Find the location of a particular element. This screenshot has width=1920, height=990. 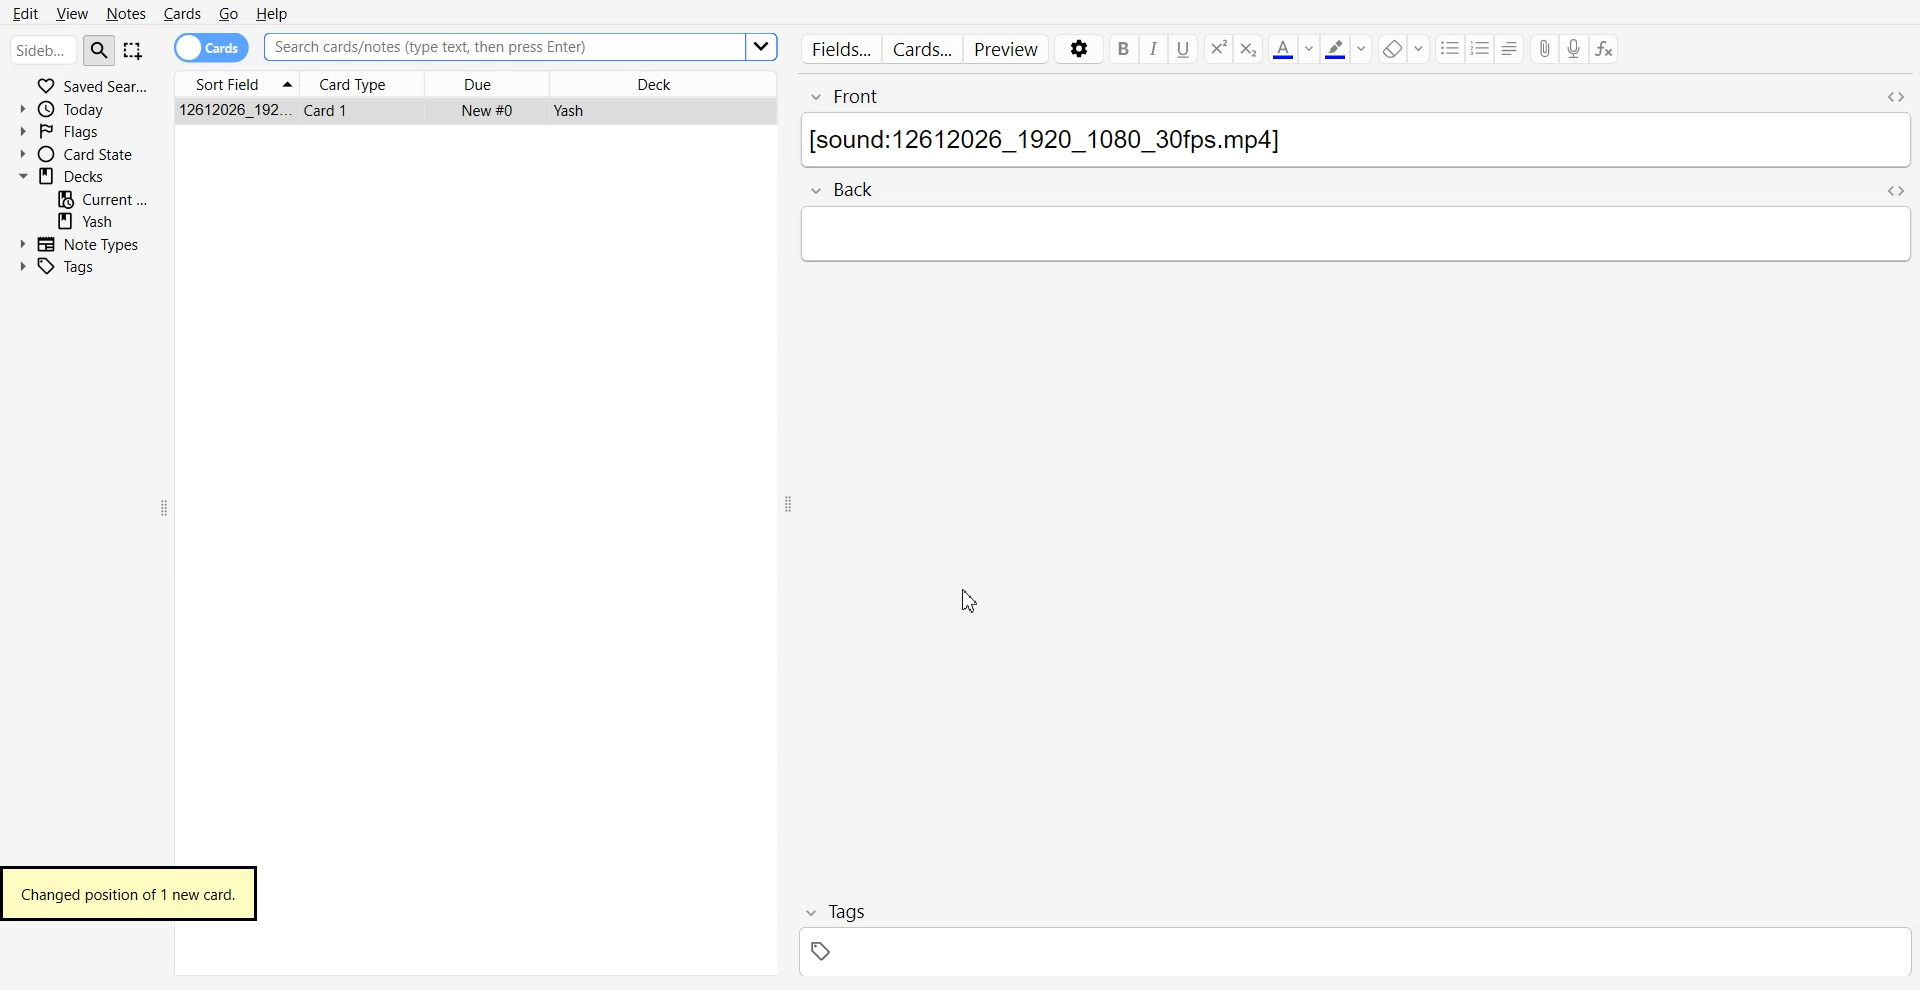

Back is located at coordinates (842, 189).